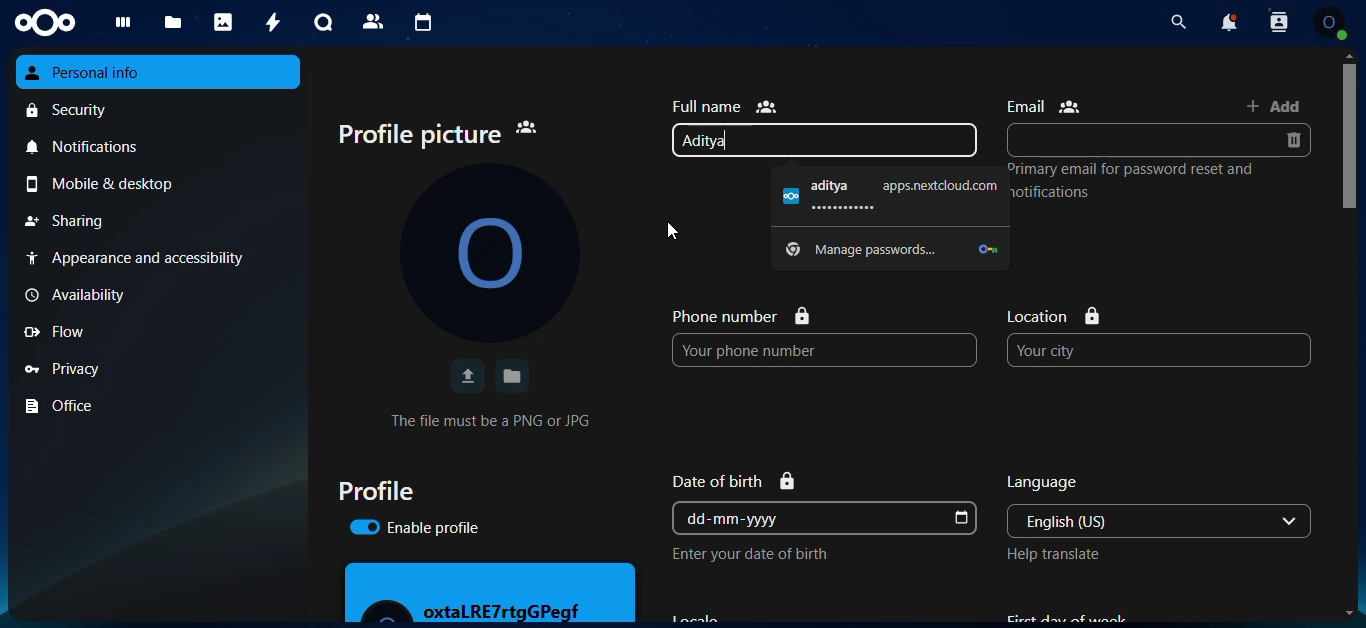 The width and height of the screenshot is (1366, 628). What do you see at coordinates (1044, 483) in the screenshot?
I see `language` at bounding box center [1044, 483].